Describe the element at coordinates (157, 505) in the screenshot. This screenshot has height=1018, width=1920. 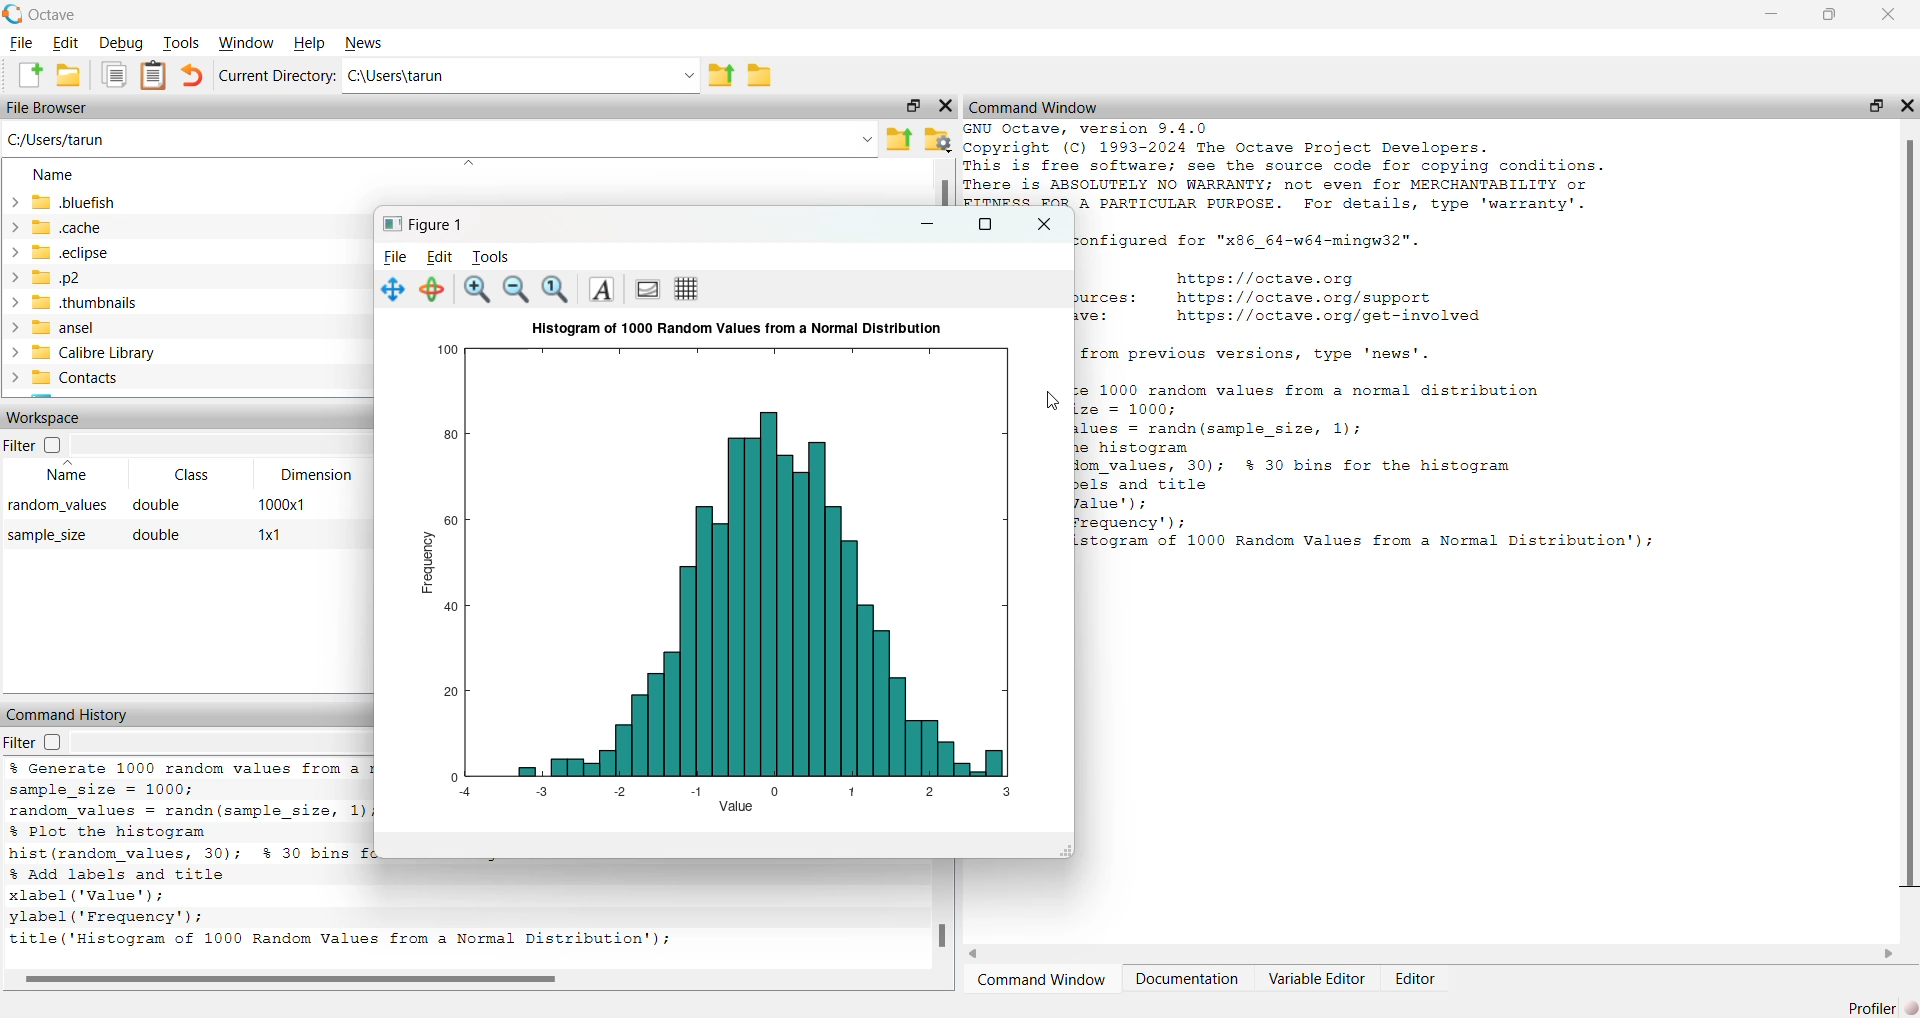
I see `double` at that location.